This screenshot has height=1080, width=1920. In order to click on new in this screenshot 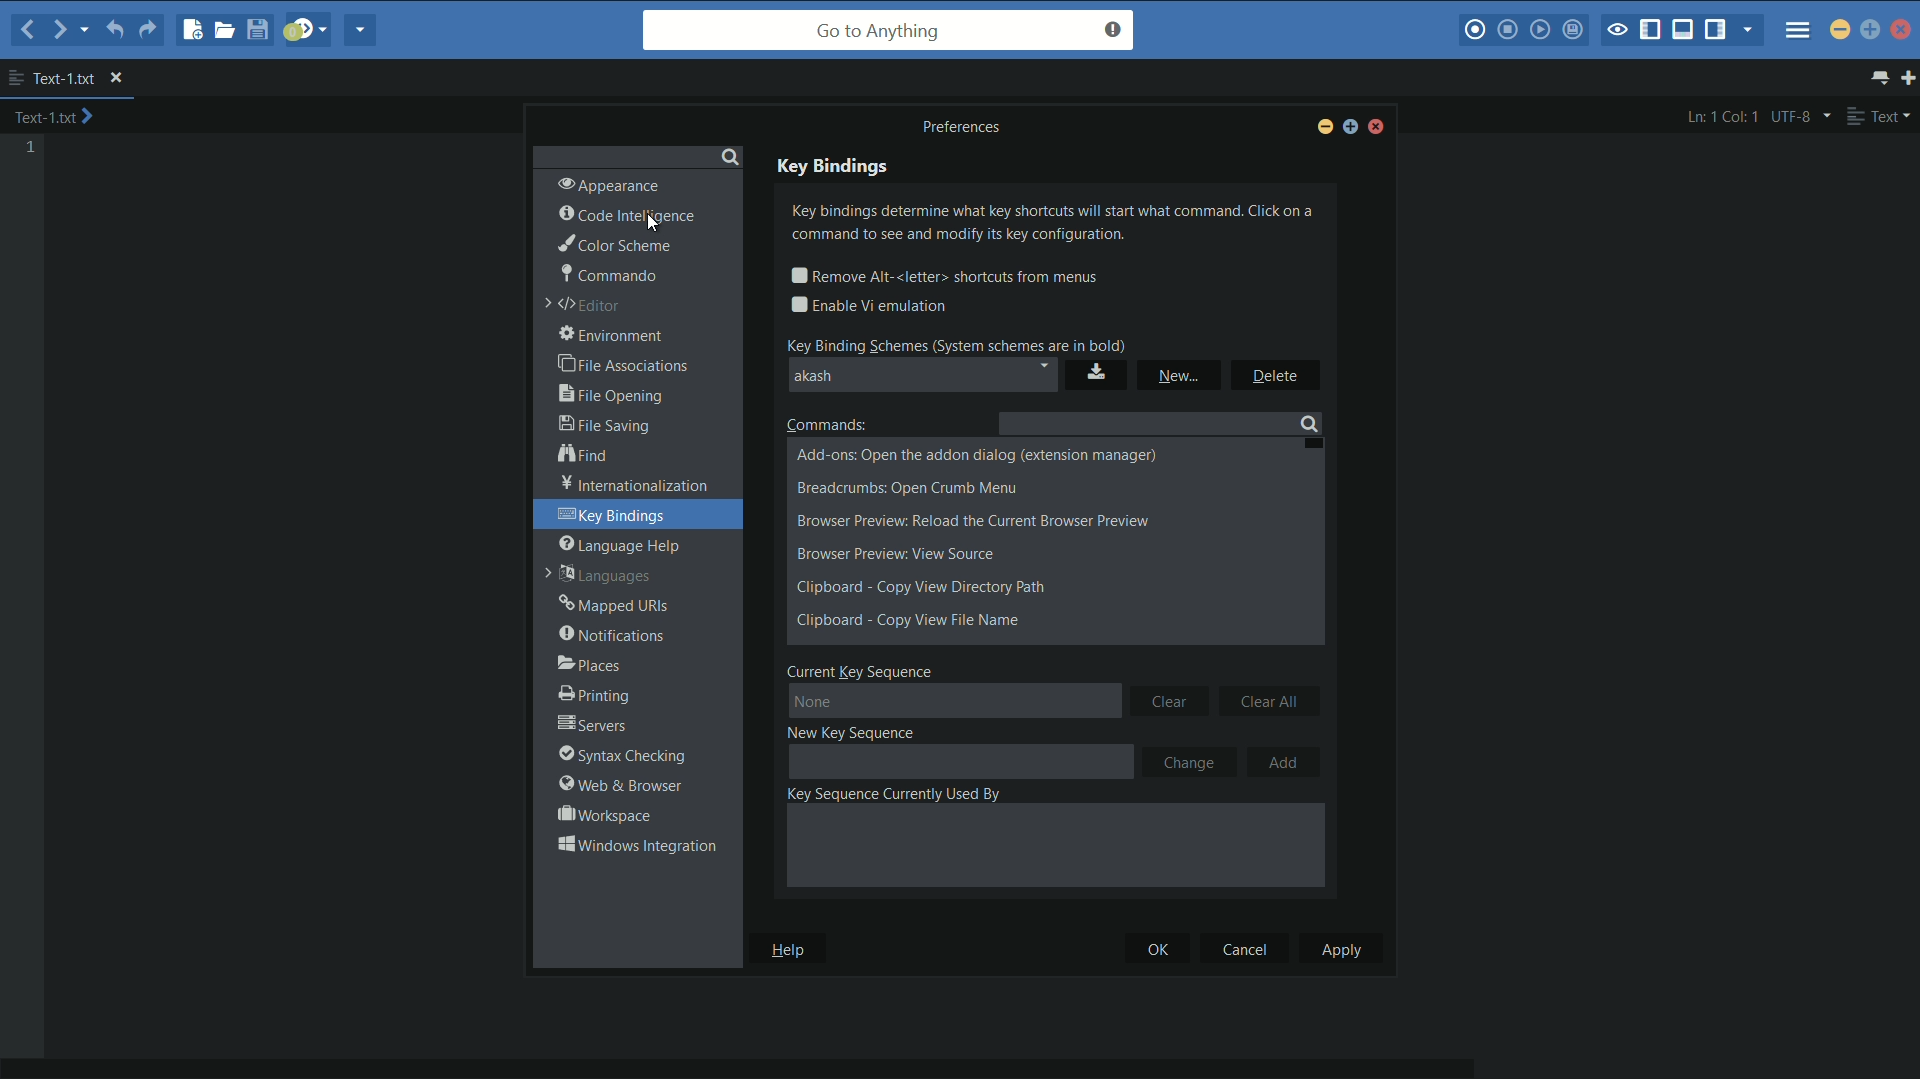, I will do `click(1180, 376)`.